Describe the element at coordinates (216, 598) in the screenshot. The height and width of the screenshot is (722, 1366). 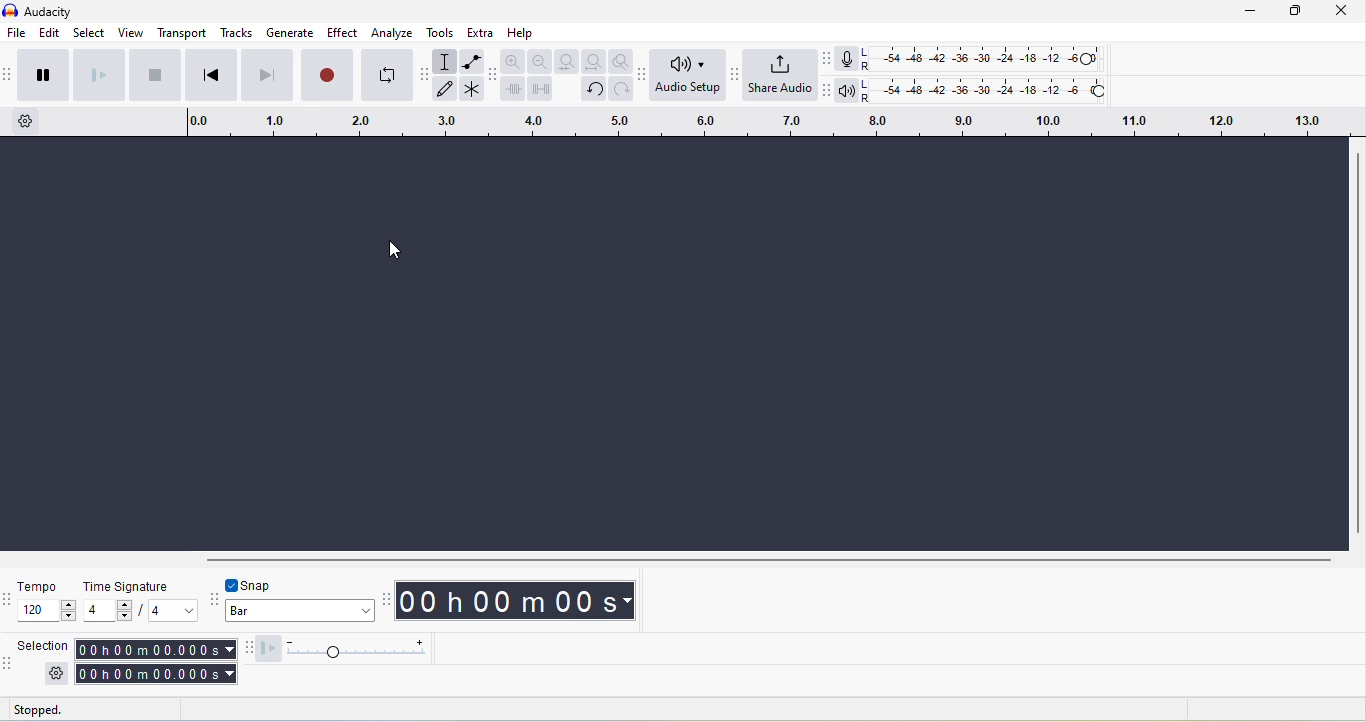
I see `audacity snapping toolbar` at that location.